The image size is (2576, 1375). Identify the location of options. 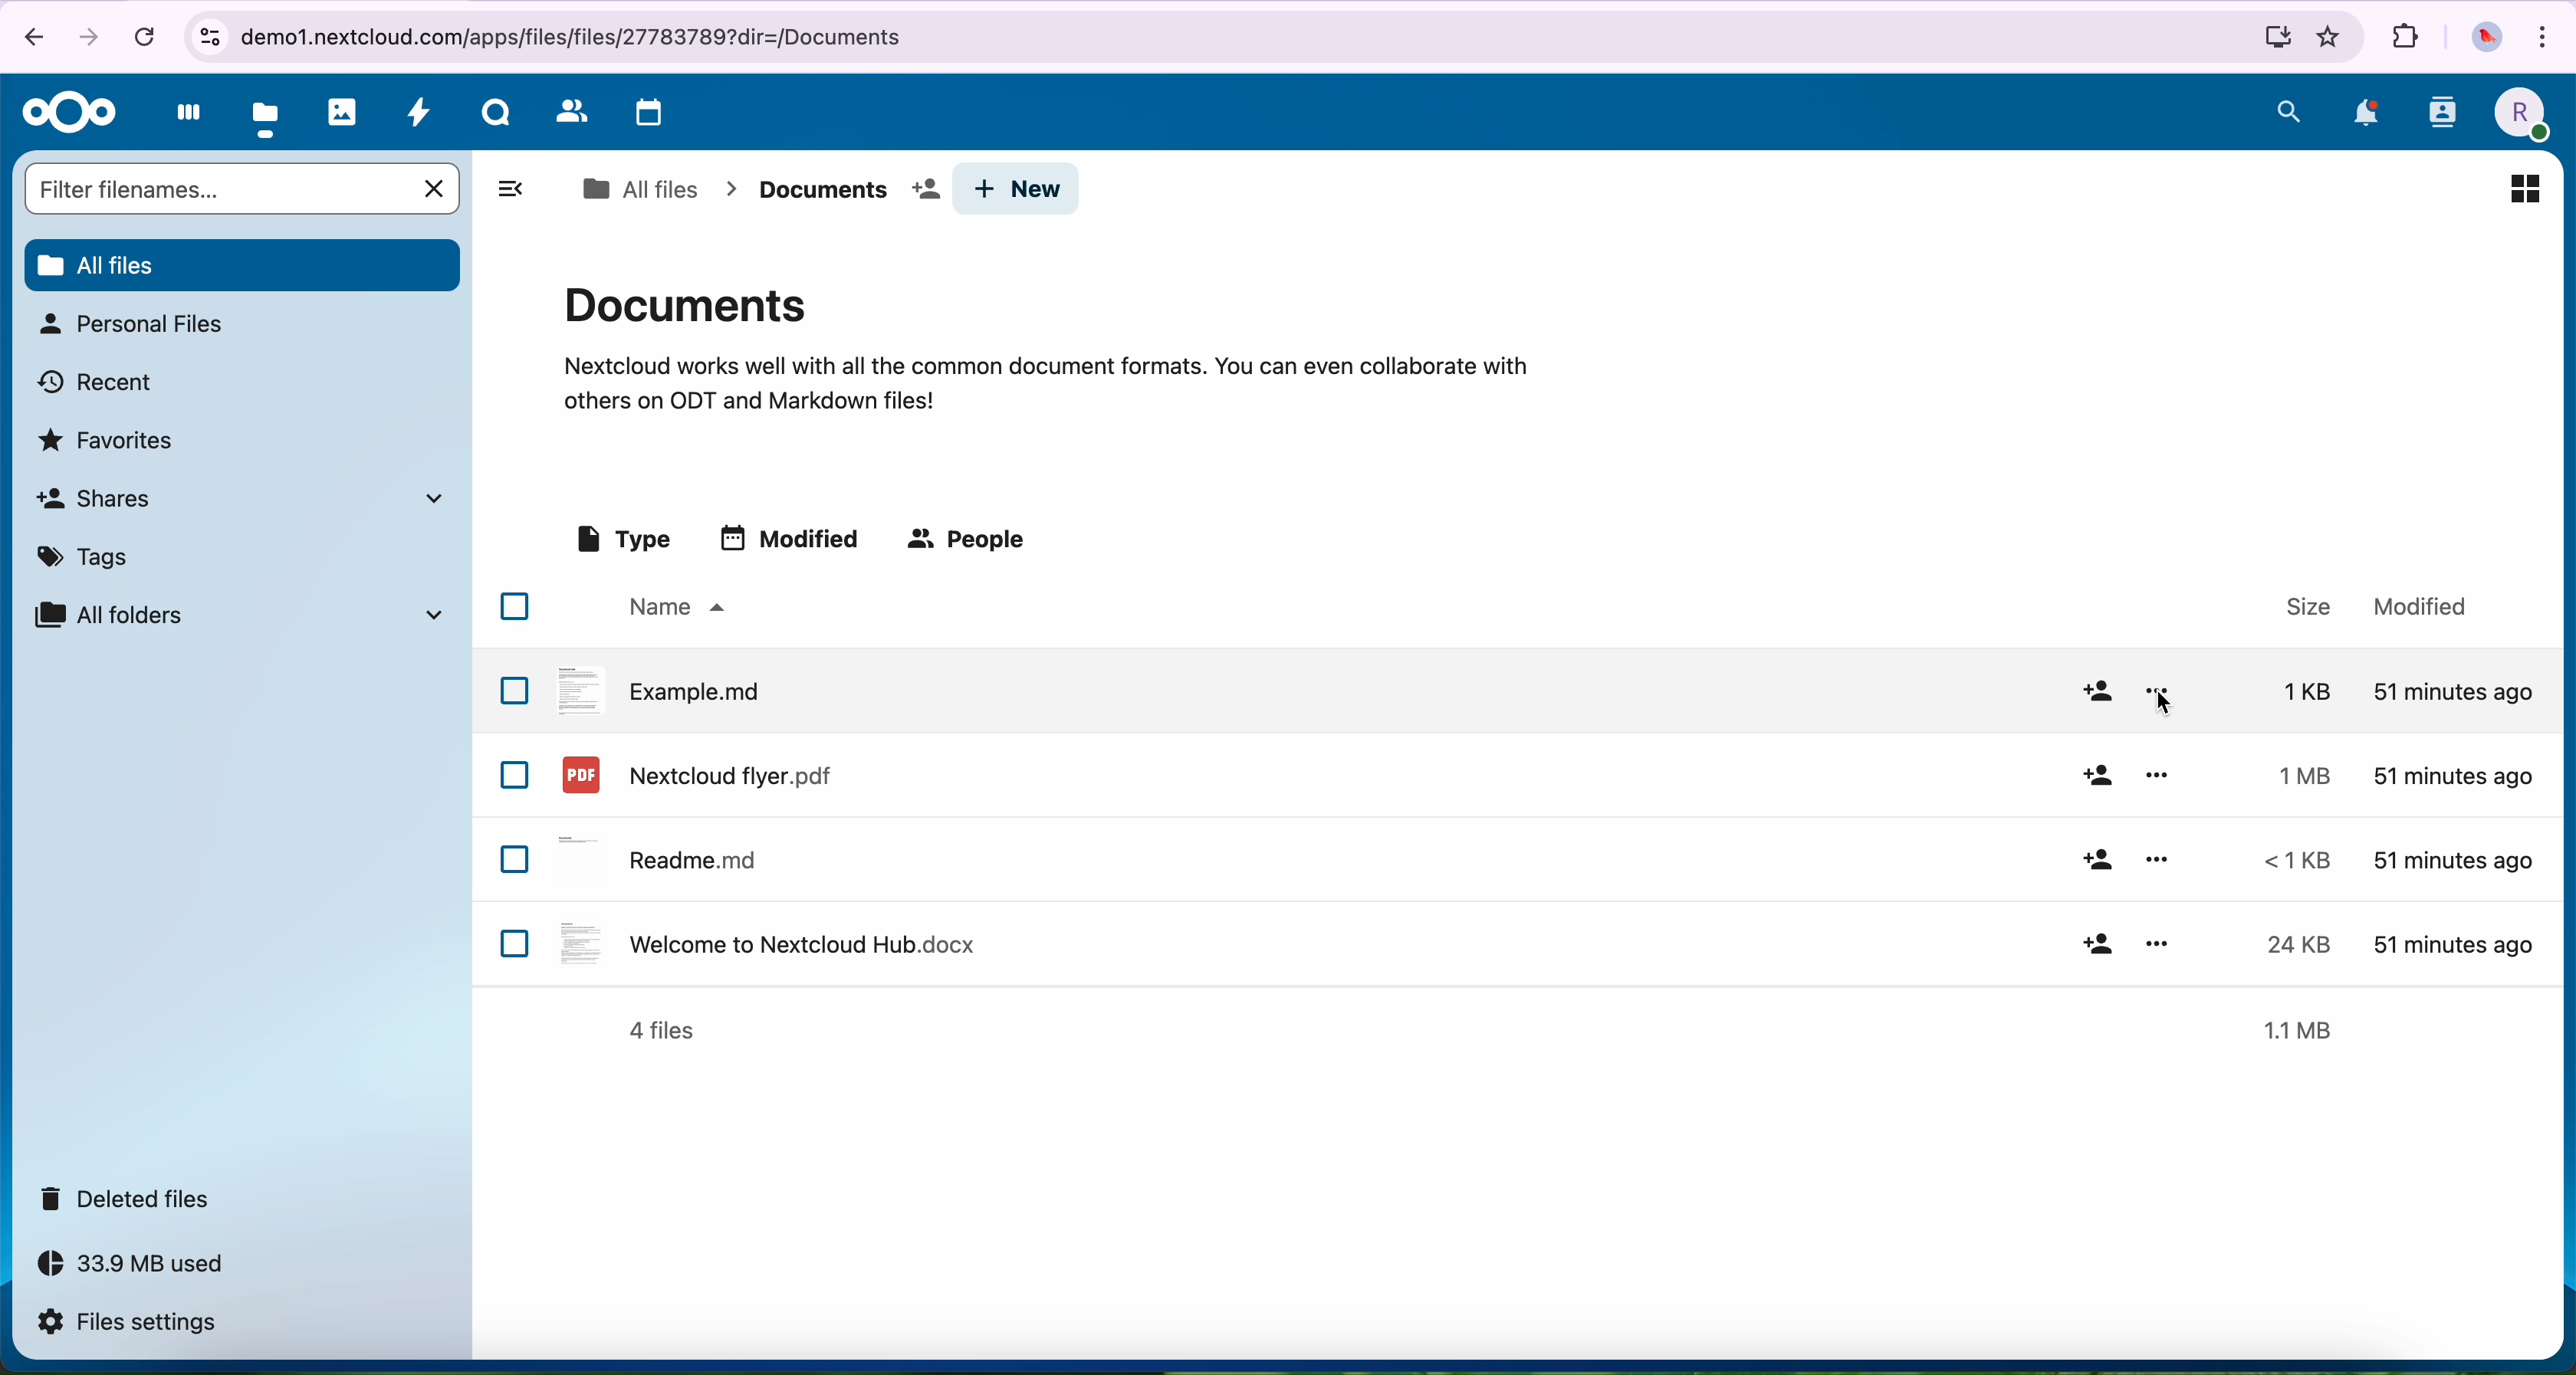
(2160, 940).